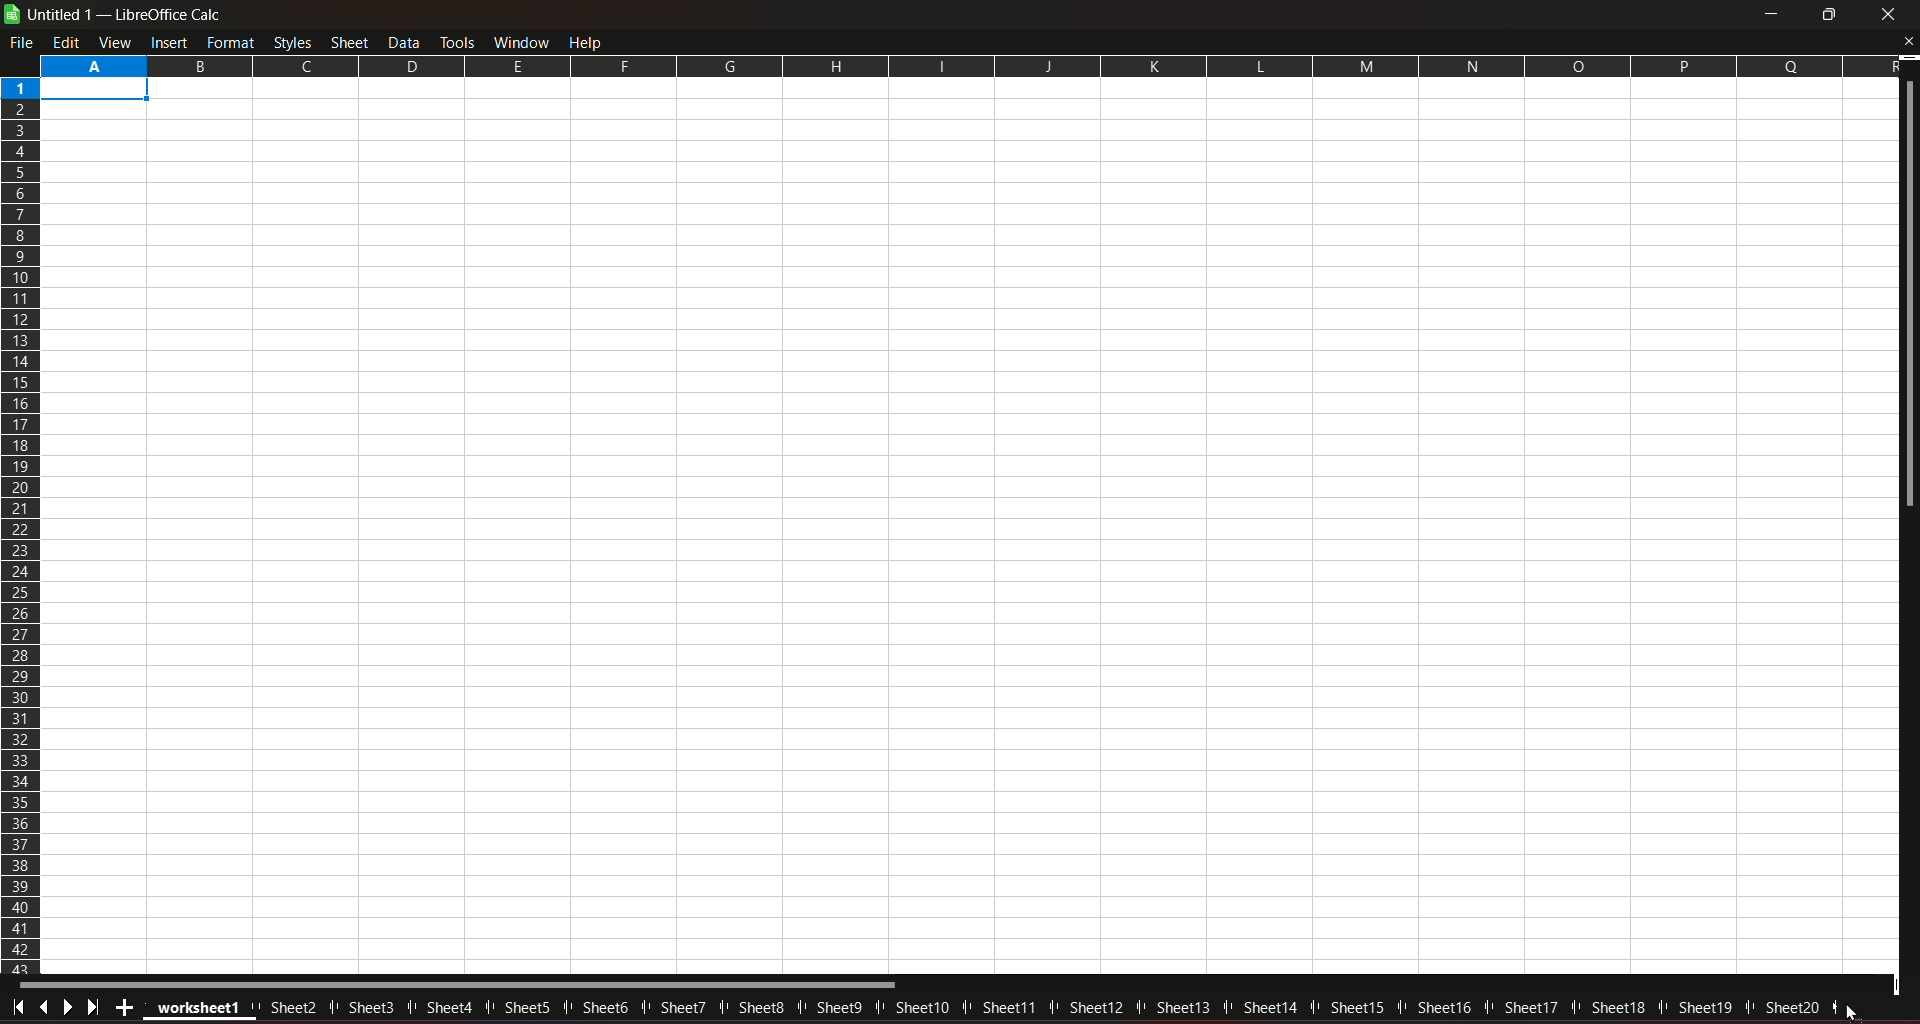  I want to click on file, so click(24, 42).